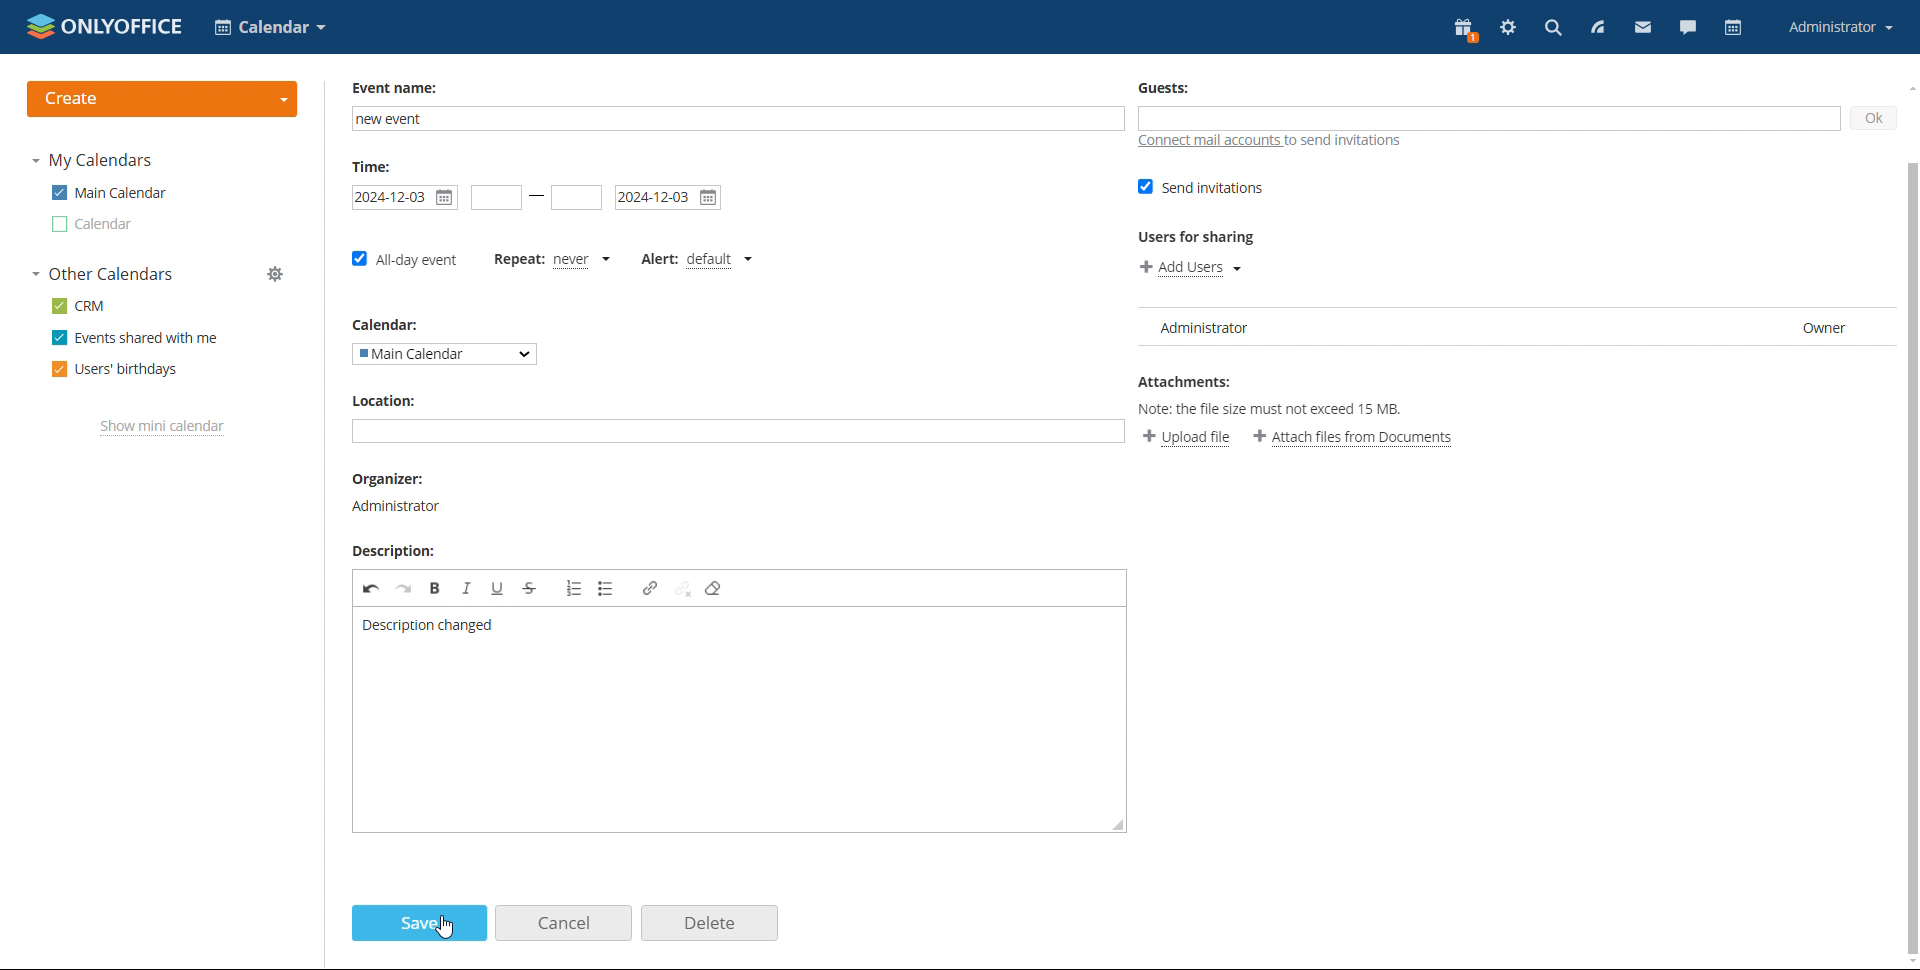 The image size is (1920, 970). I want to click on account, so click(1842, 28).